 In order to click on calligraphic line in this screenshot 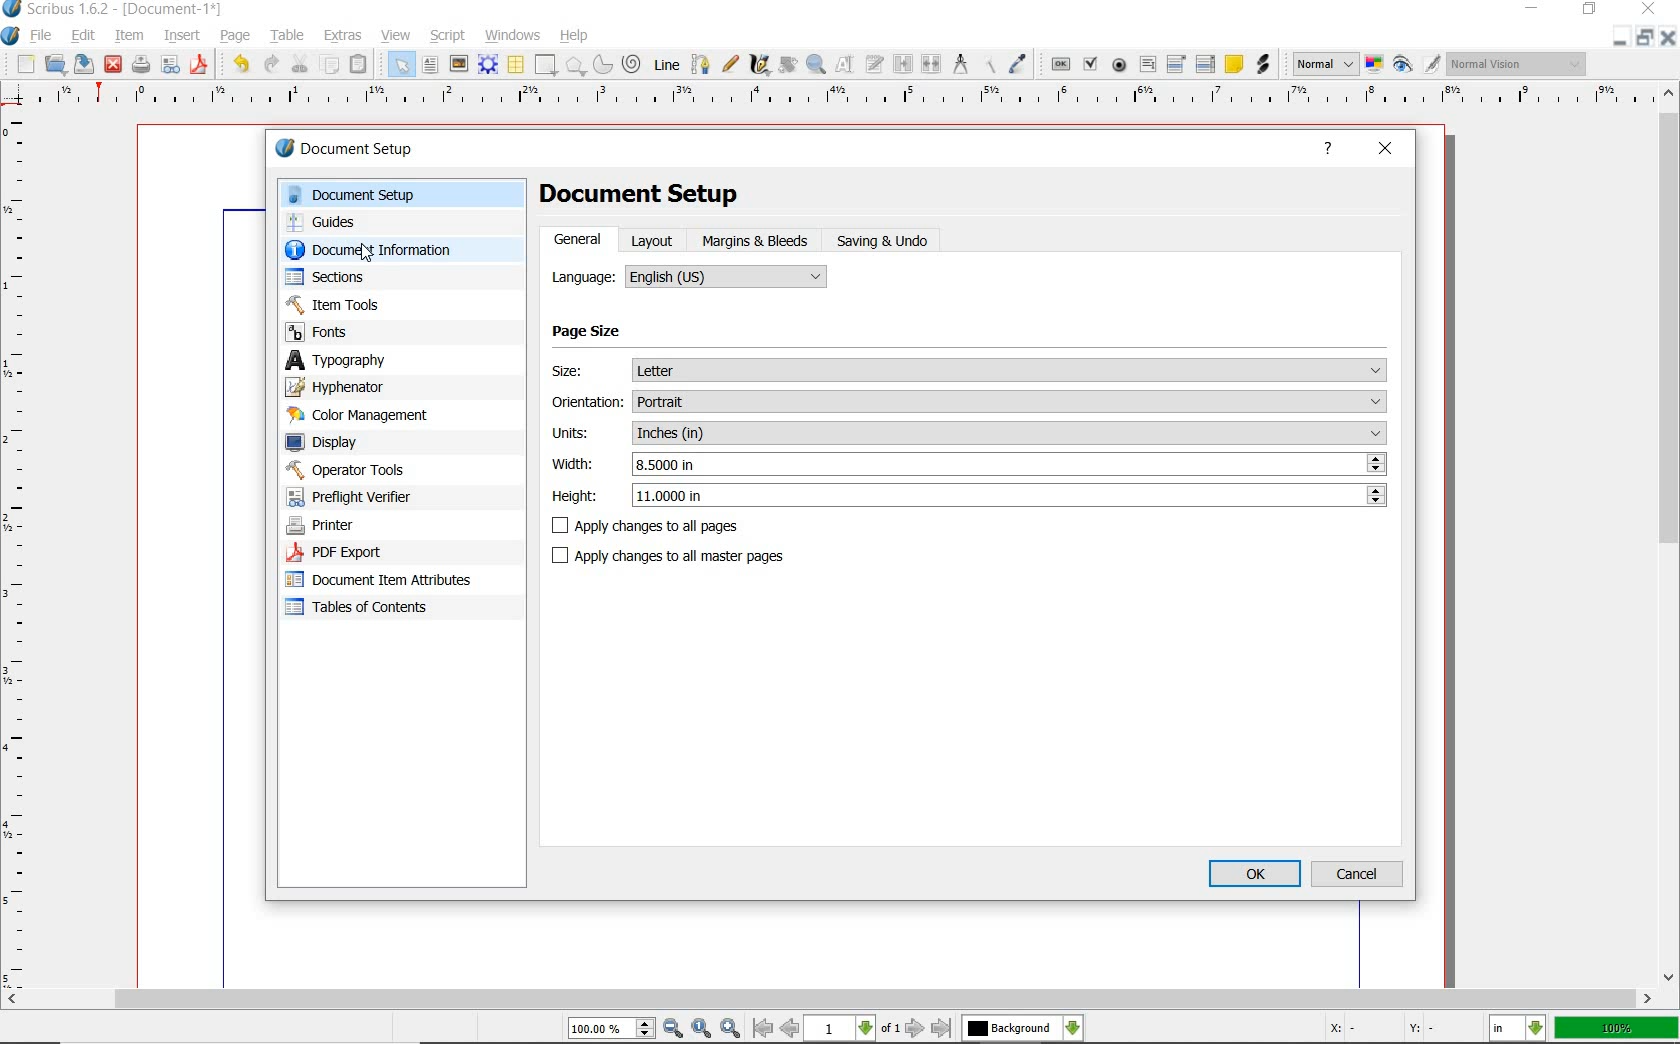, I will do `click(760, 66)`.